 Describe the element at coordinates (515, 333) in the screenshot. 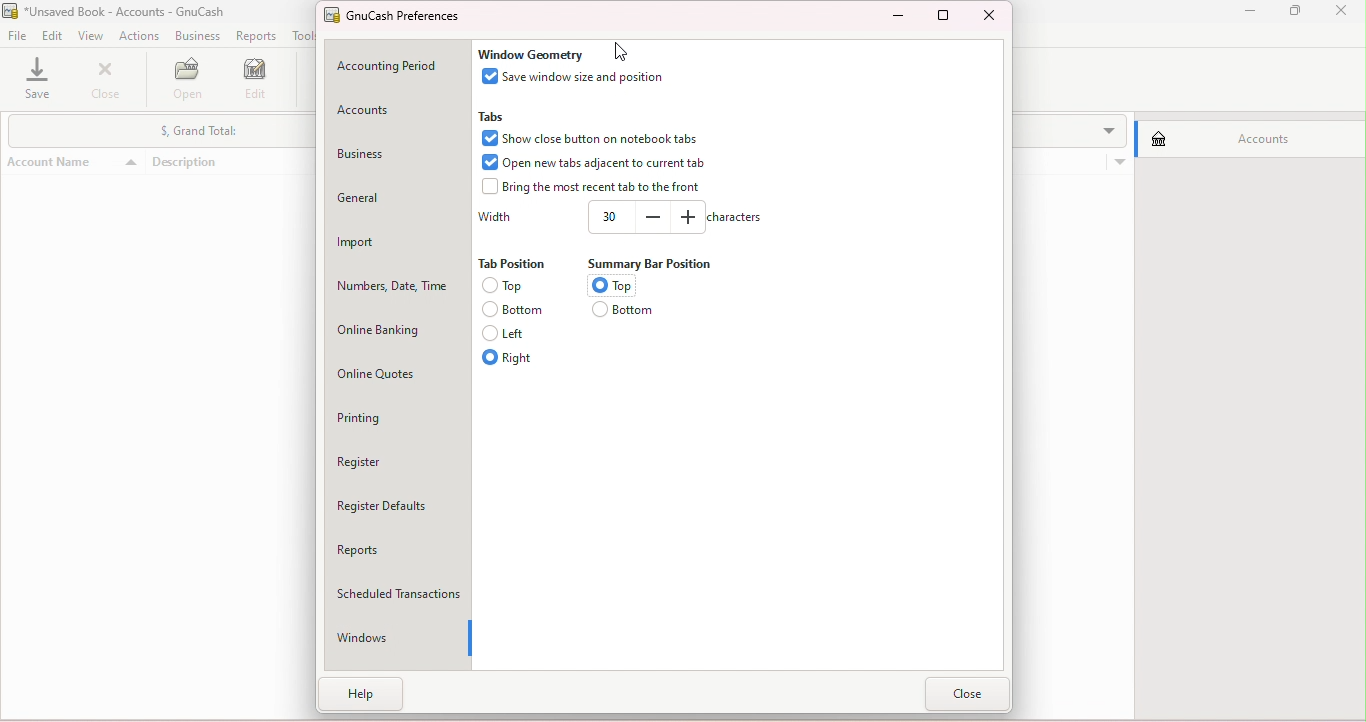

I see `Left` at that location.